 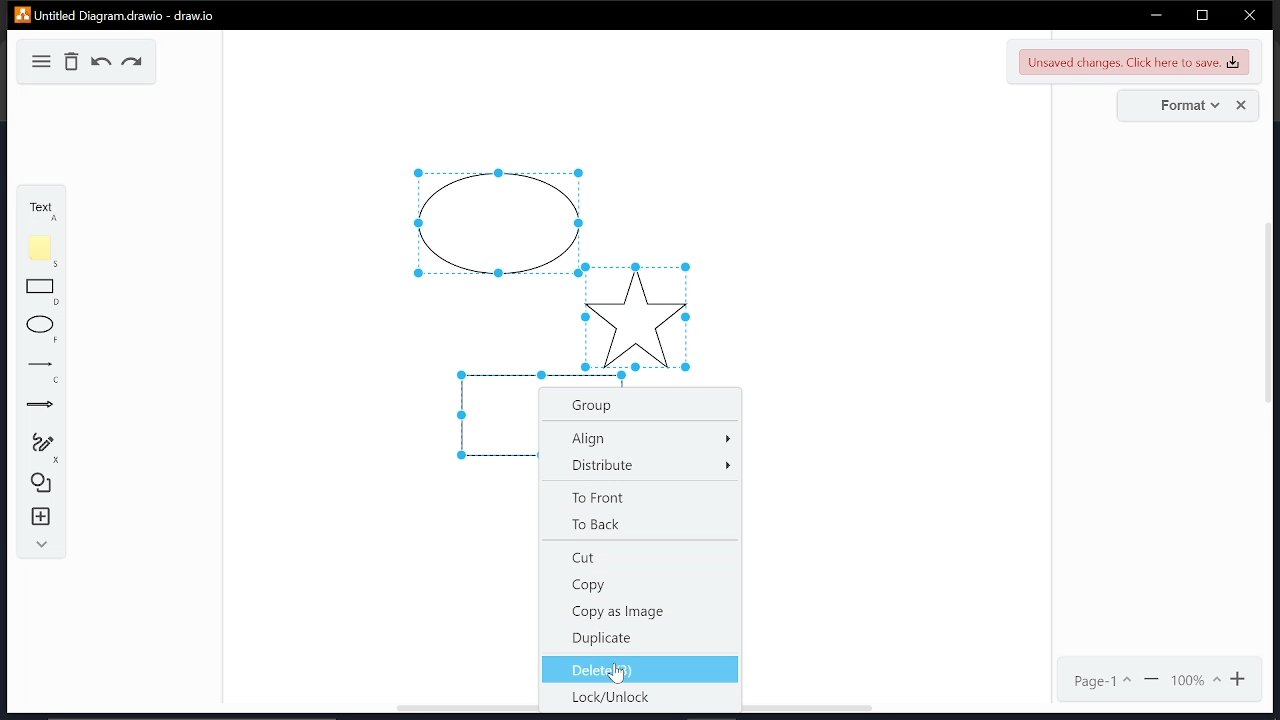 I want to click on shapes, so click(x=42, y=481).